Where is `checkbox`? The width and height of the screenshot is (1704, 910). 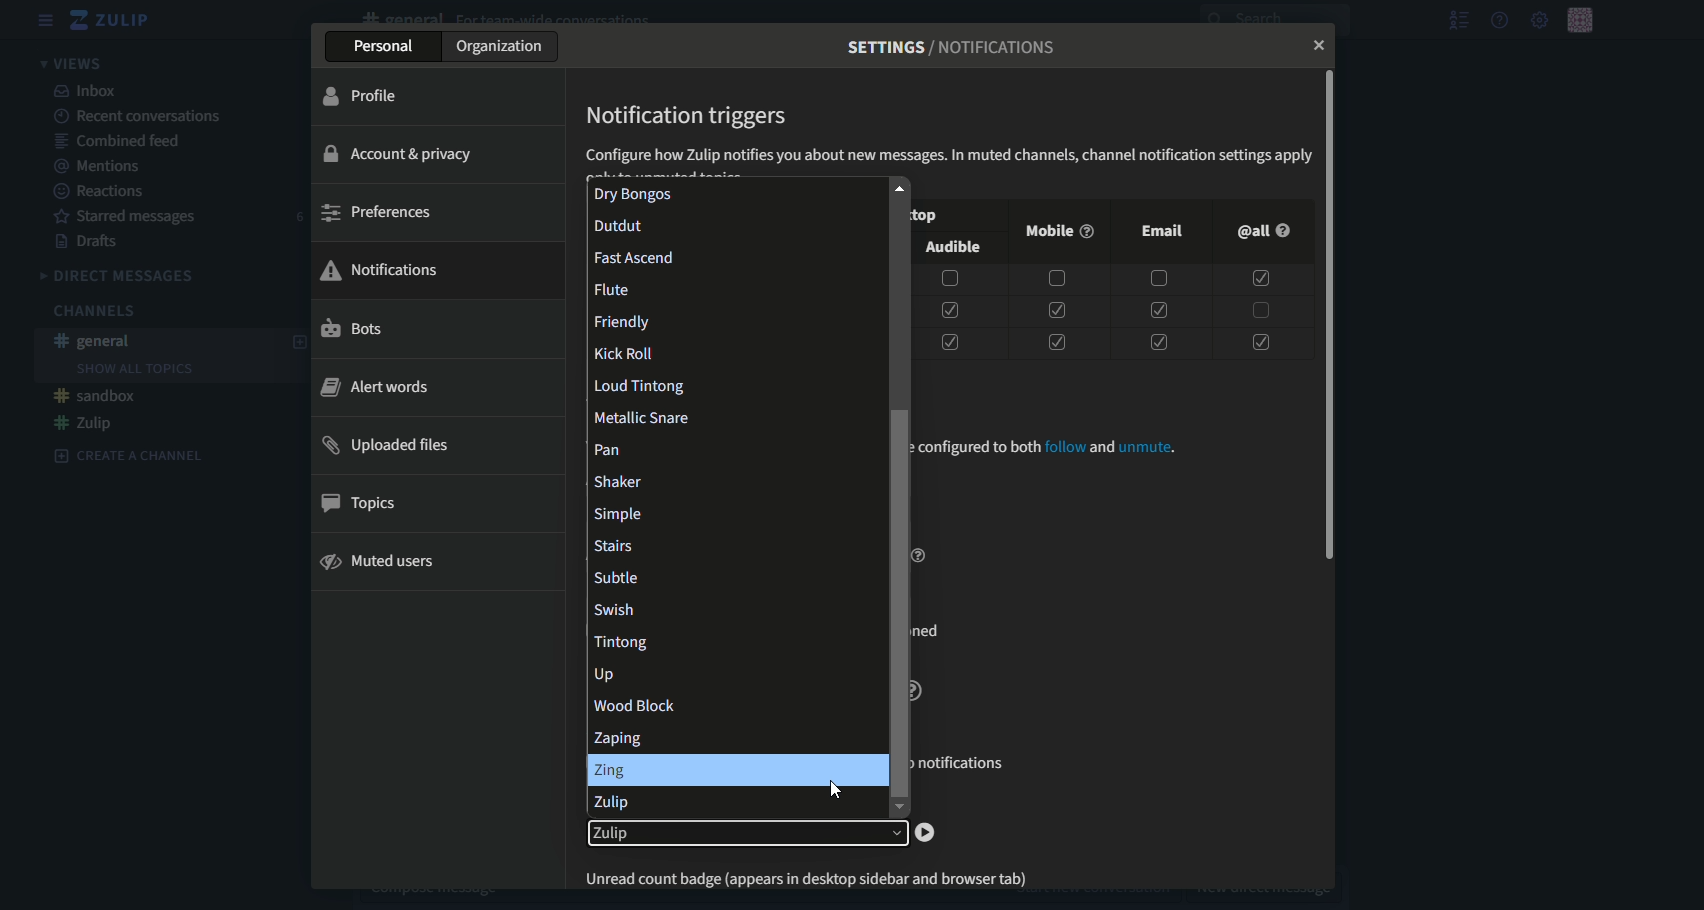
checkbox is located at coordinates (1156, 309).